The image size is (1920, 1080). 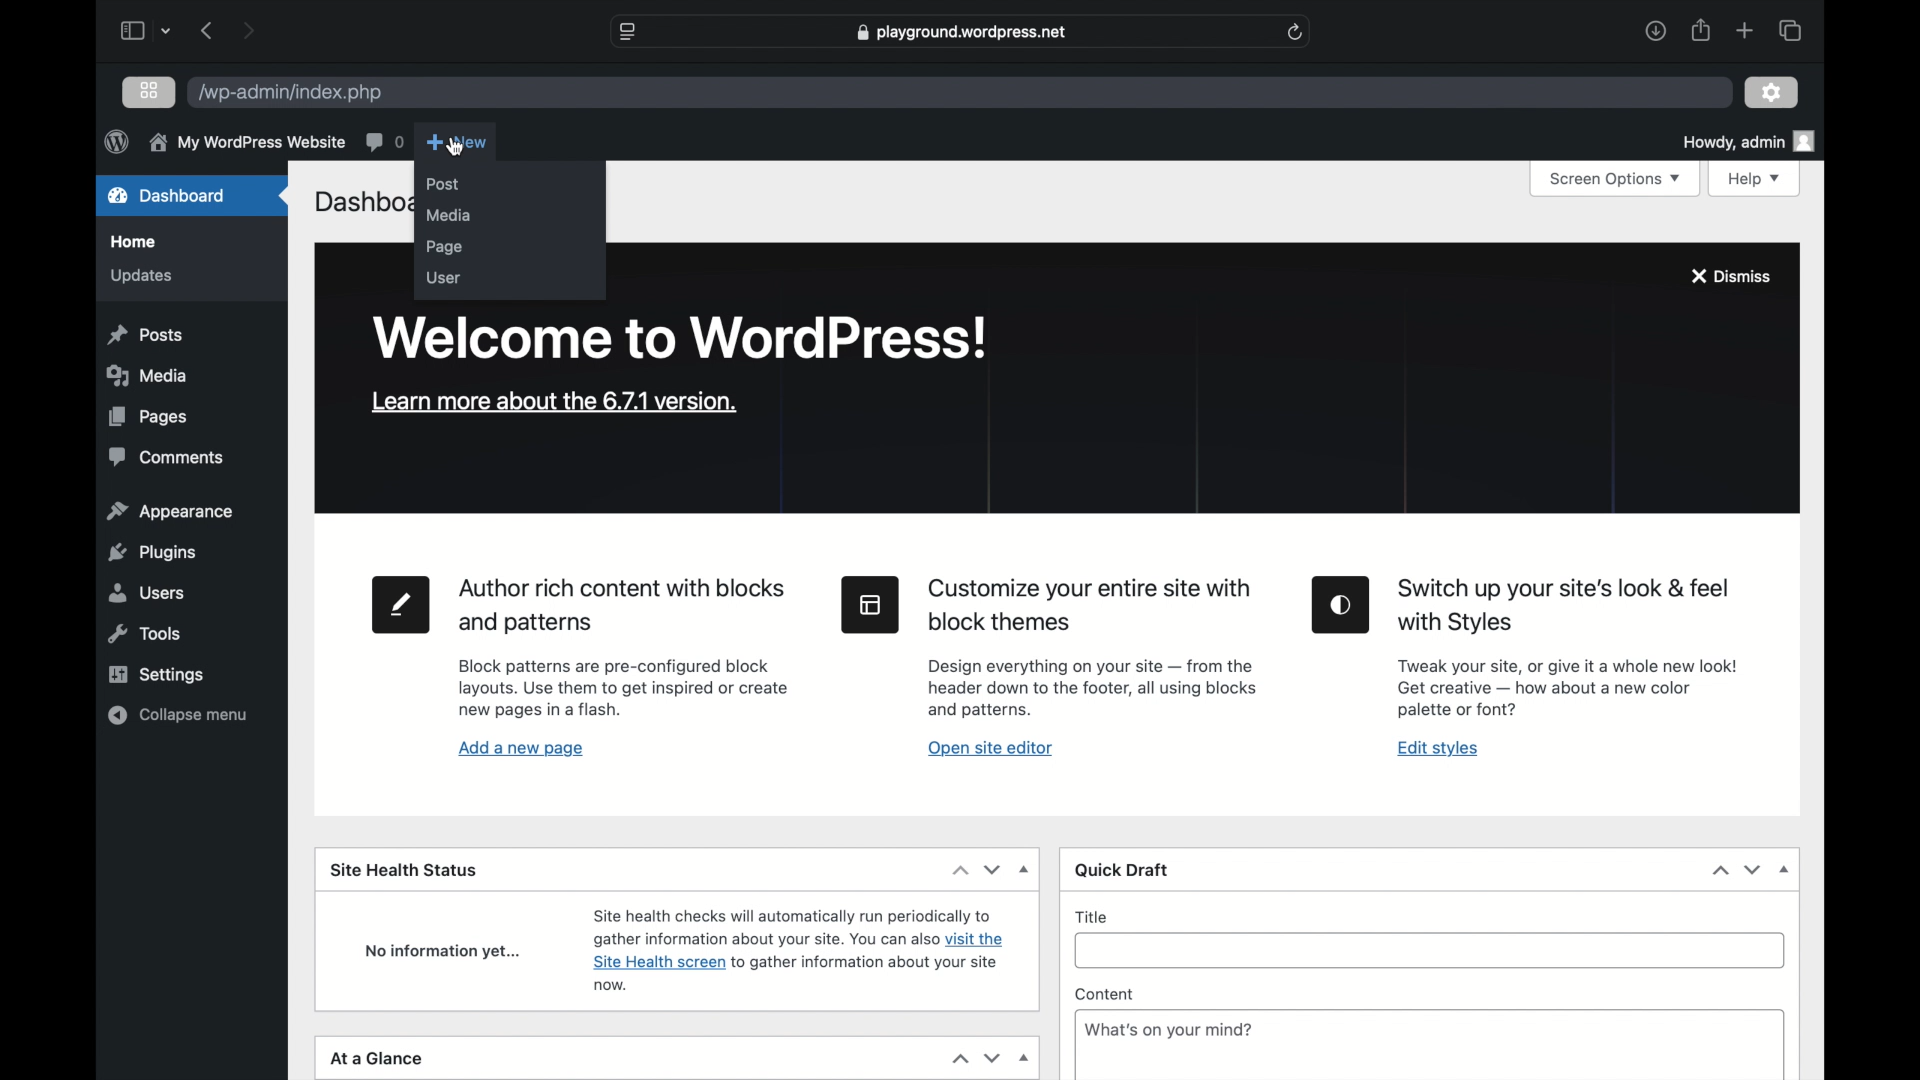 I want to click on site editor, so click(x=869, y=603).